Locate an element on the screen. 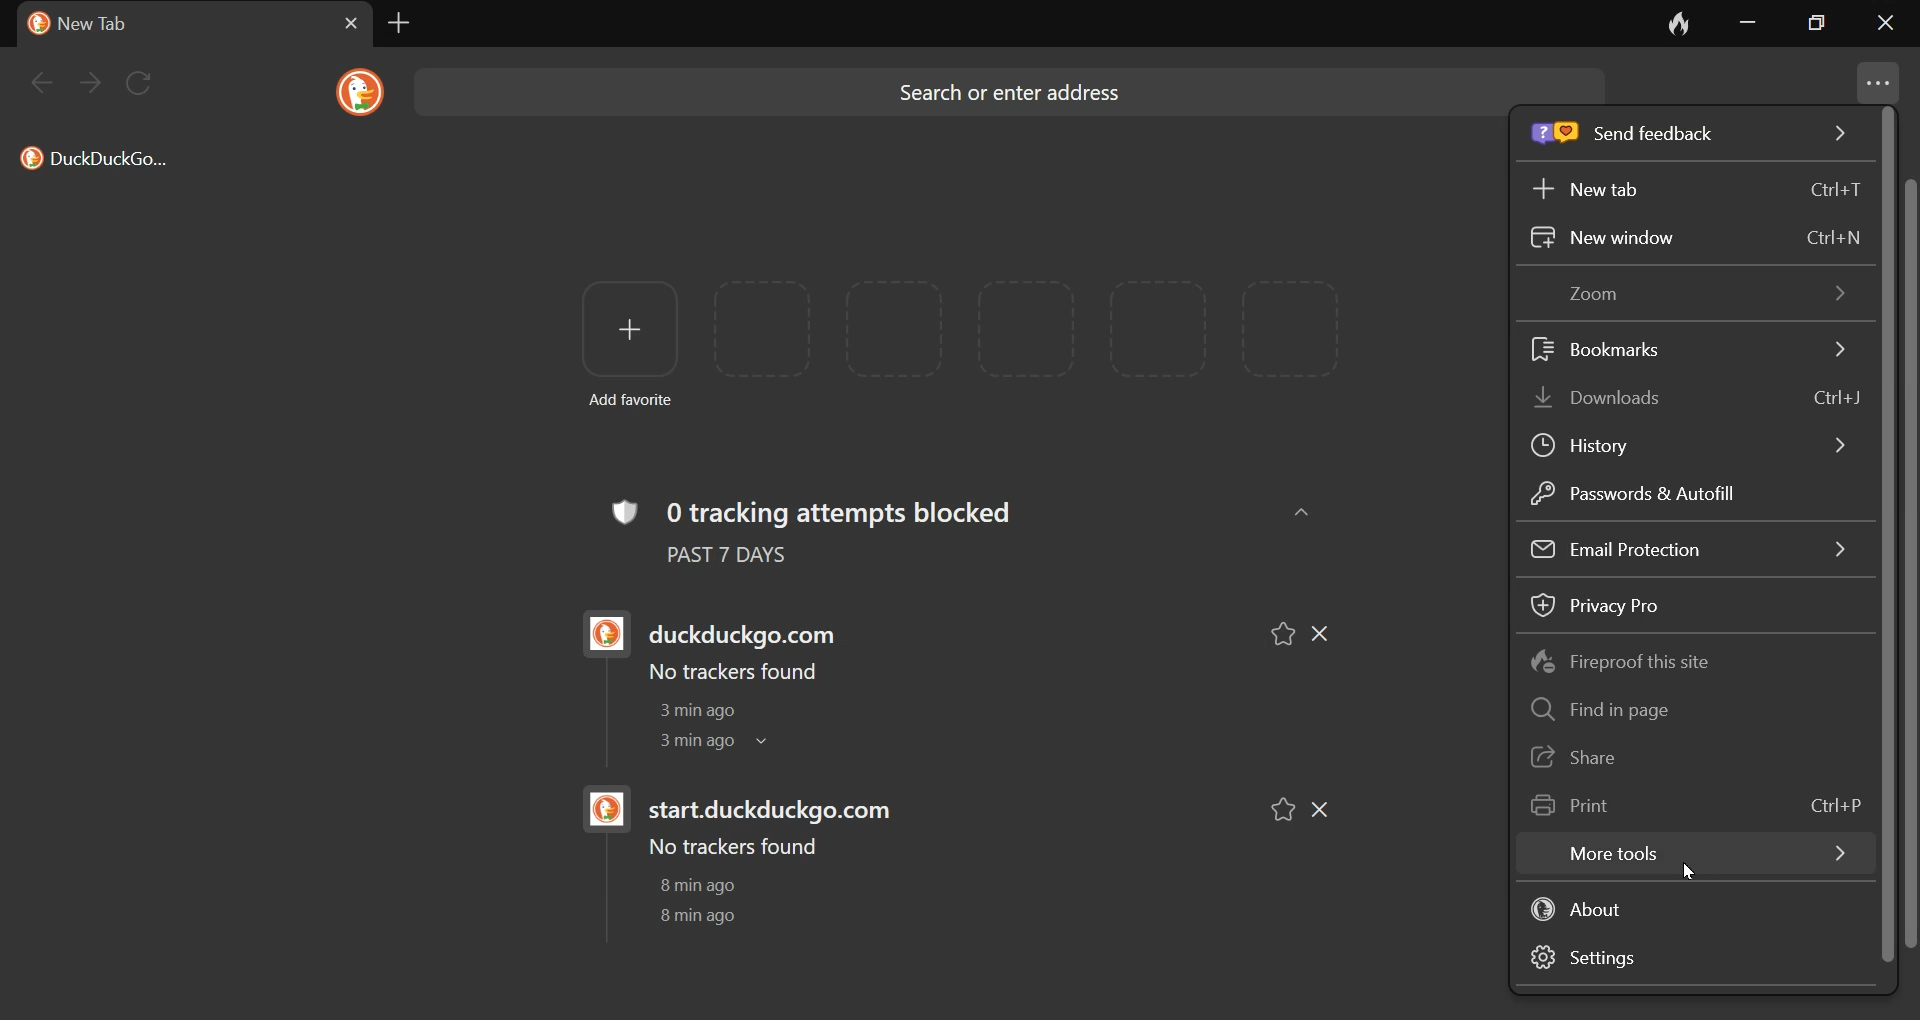 The height and width of the screenshot is (1020, 1920). No trackers found is located at coordinates (734, 847).